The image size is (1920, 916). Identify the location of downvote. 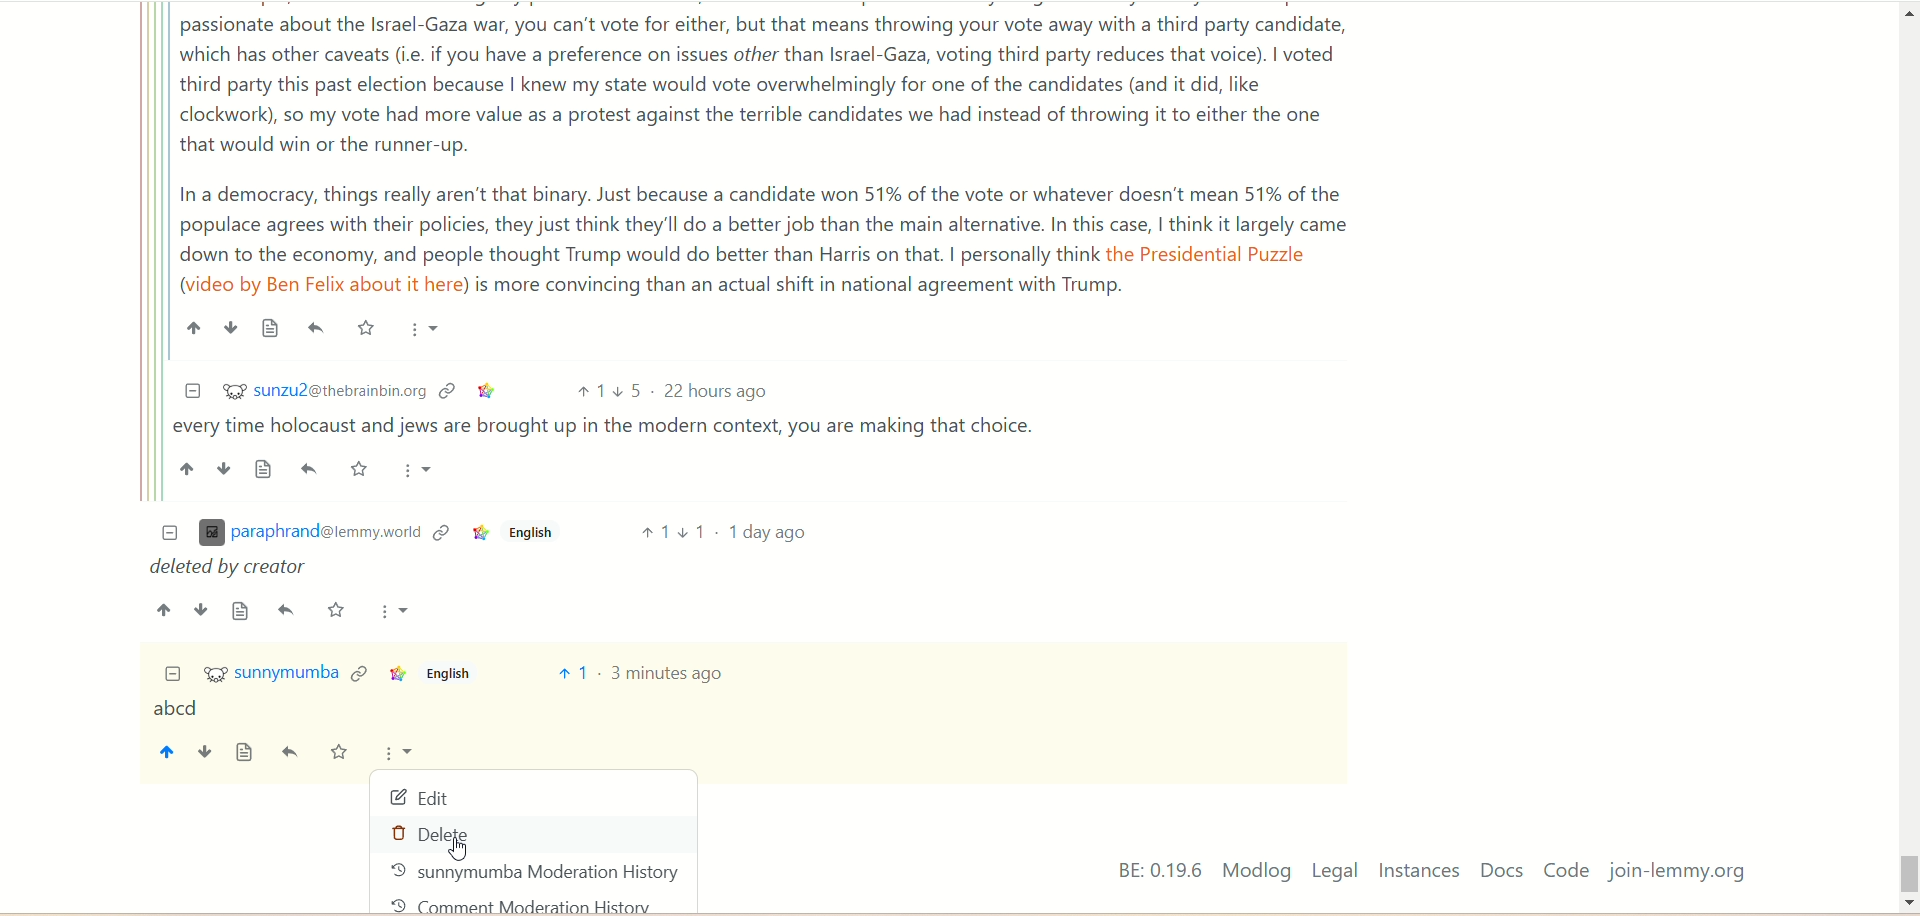
(203, 754).